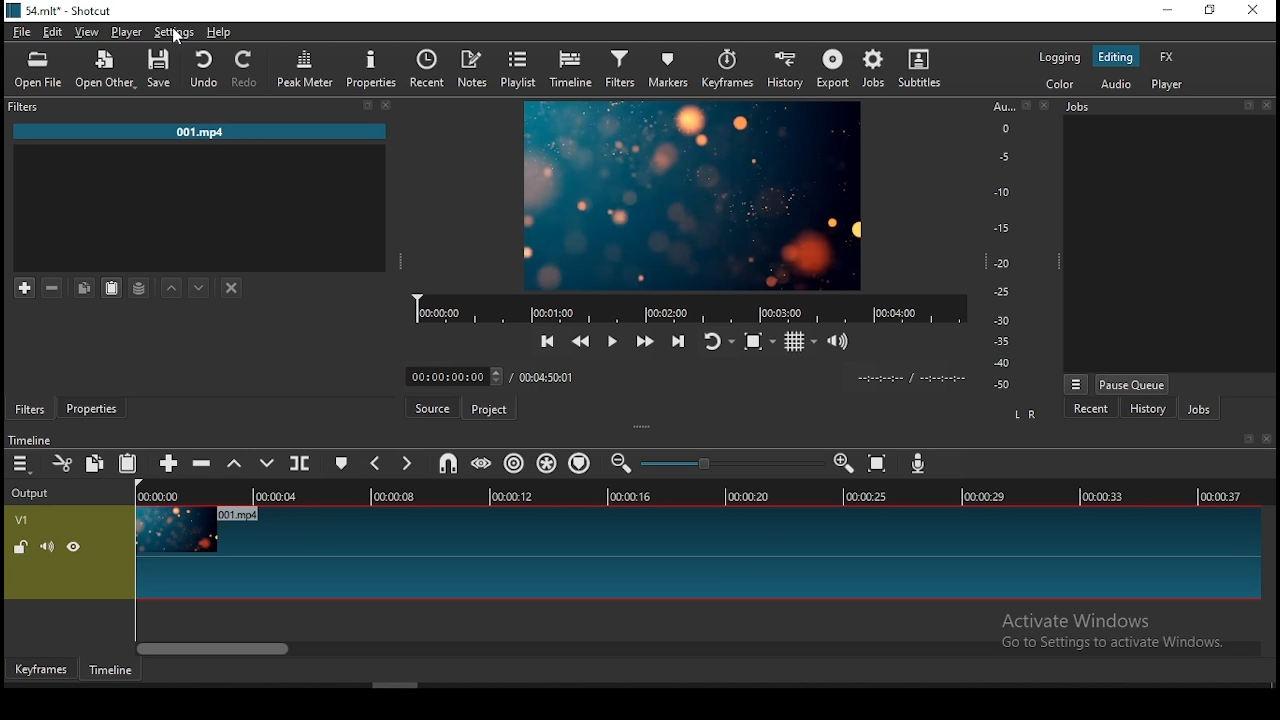 The width and height of the screenshot is (1280, 720). Describe the element at coordinates (1002, 155) in the screenshot. I see `-5` at that location.